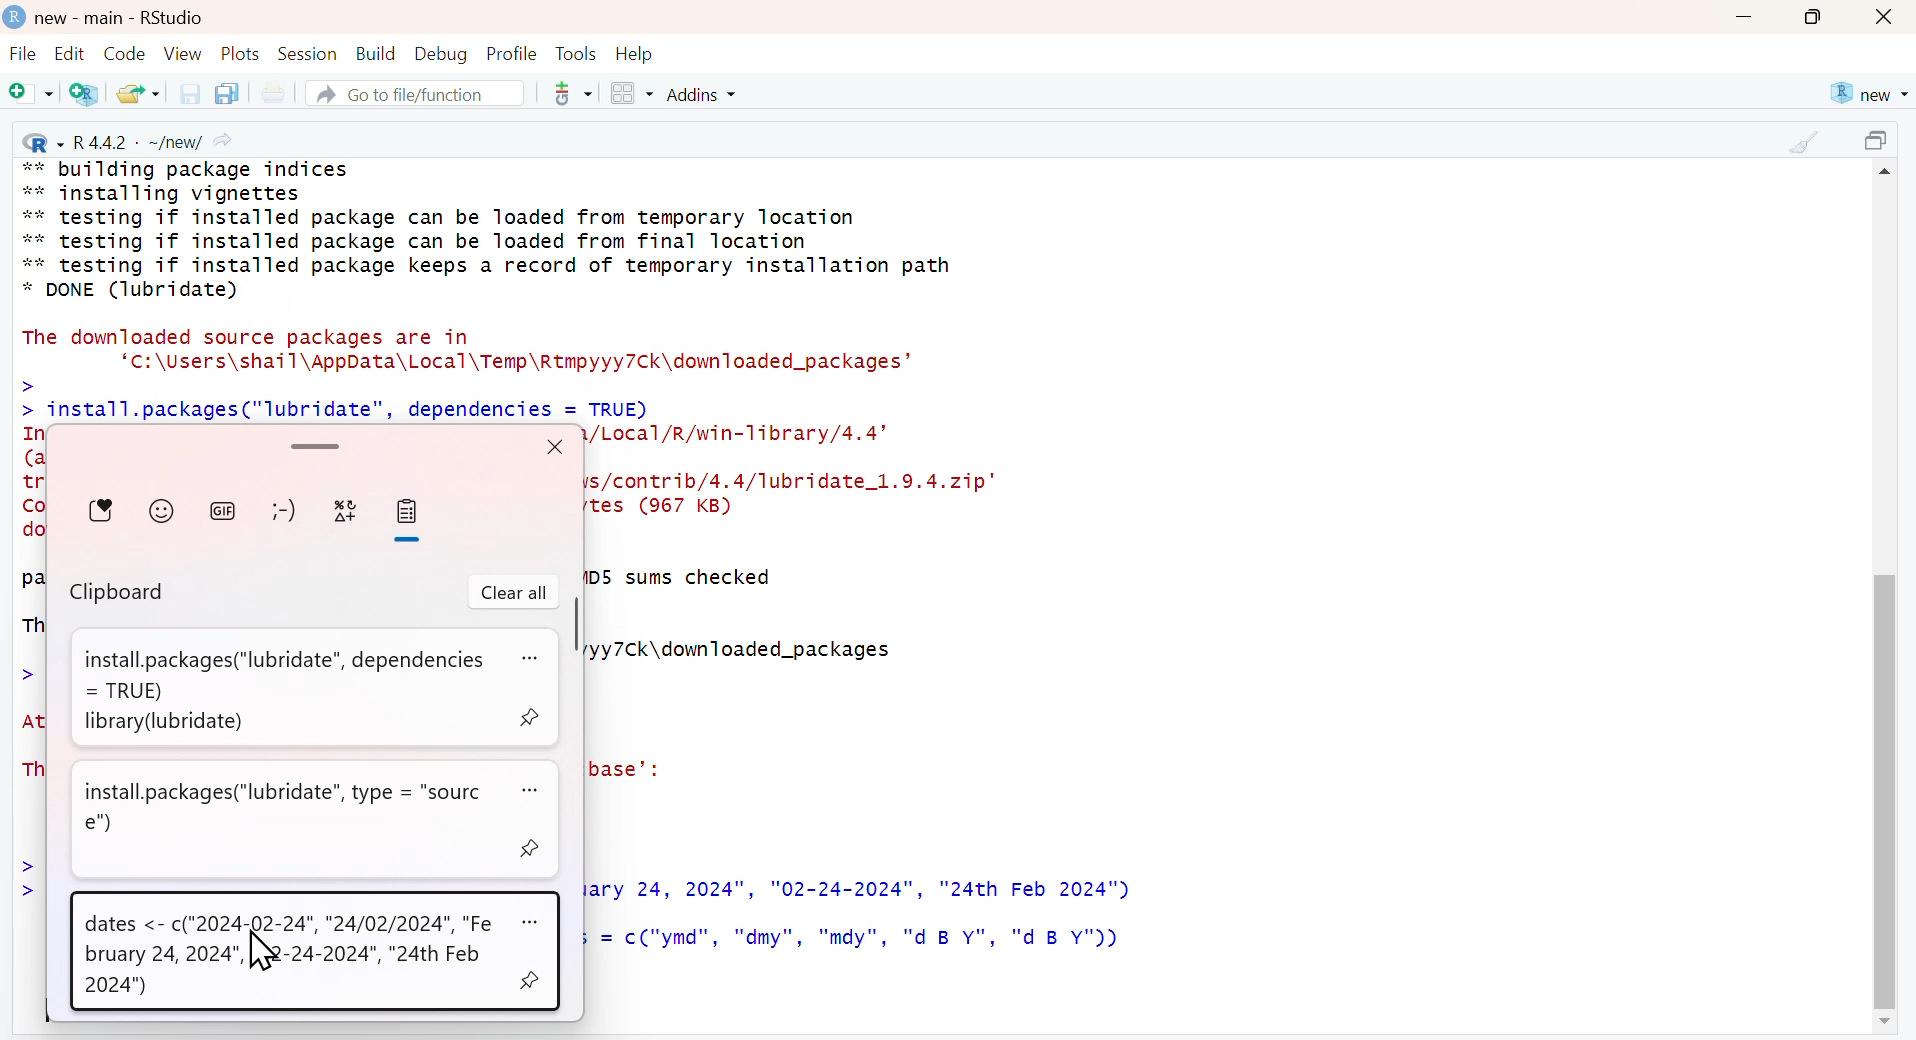 Image resolution: width=1916 pixels, height=1040 pixels. I want to click on File, so click(23, 56).